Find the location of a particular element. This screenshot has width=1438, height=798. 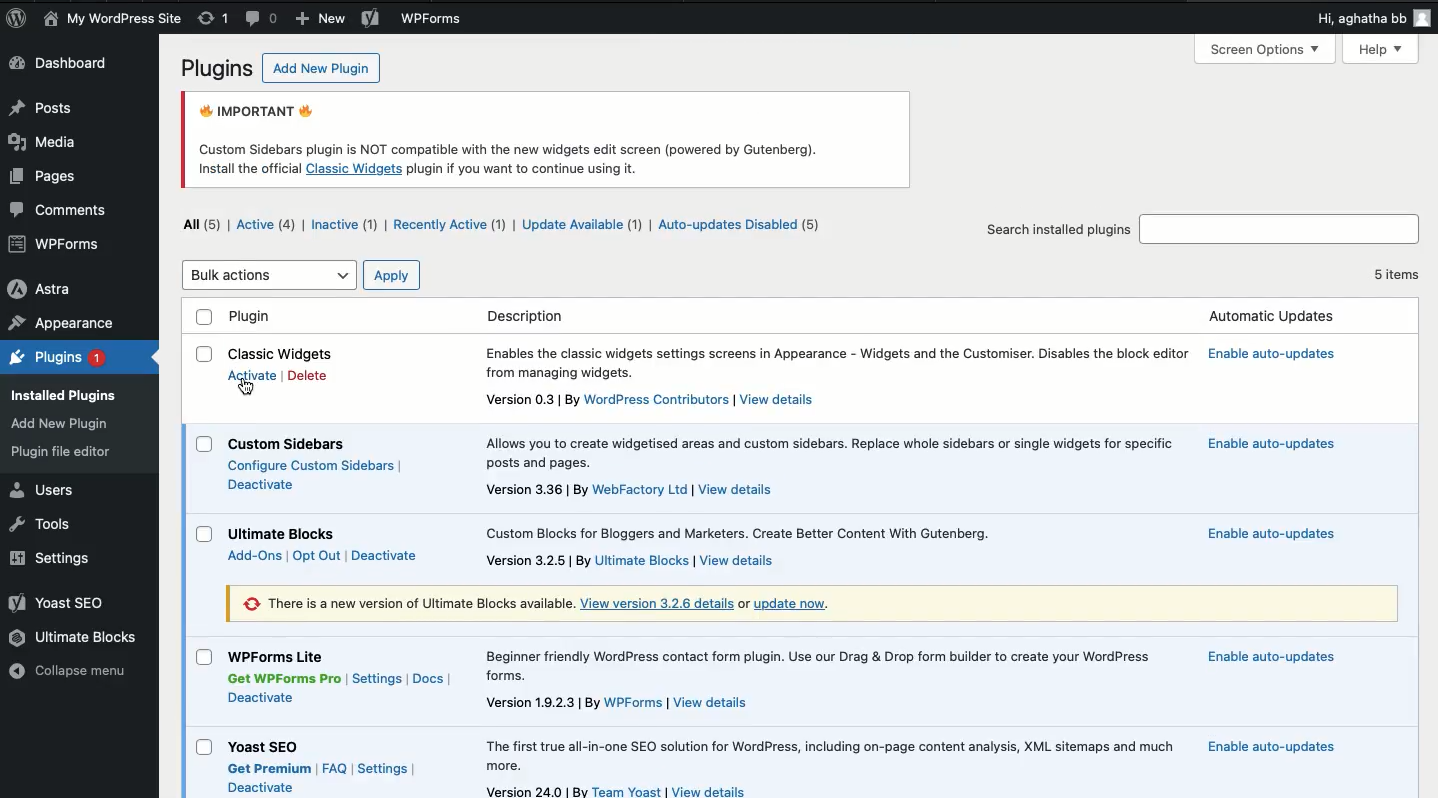

New is located at coordinates (320, 19).